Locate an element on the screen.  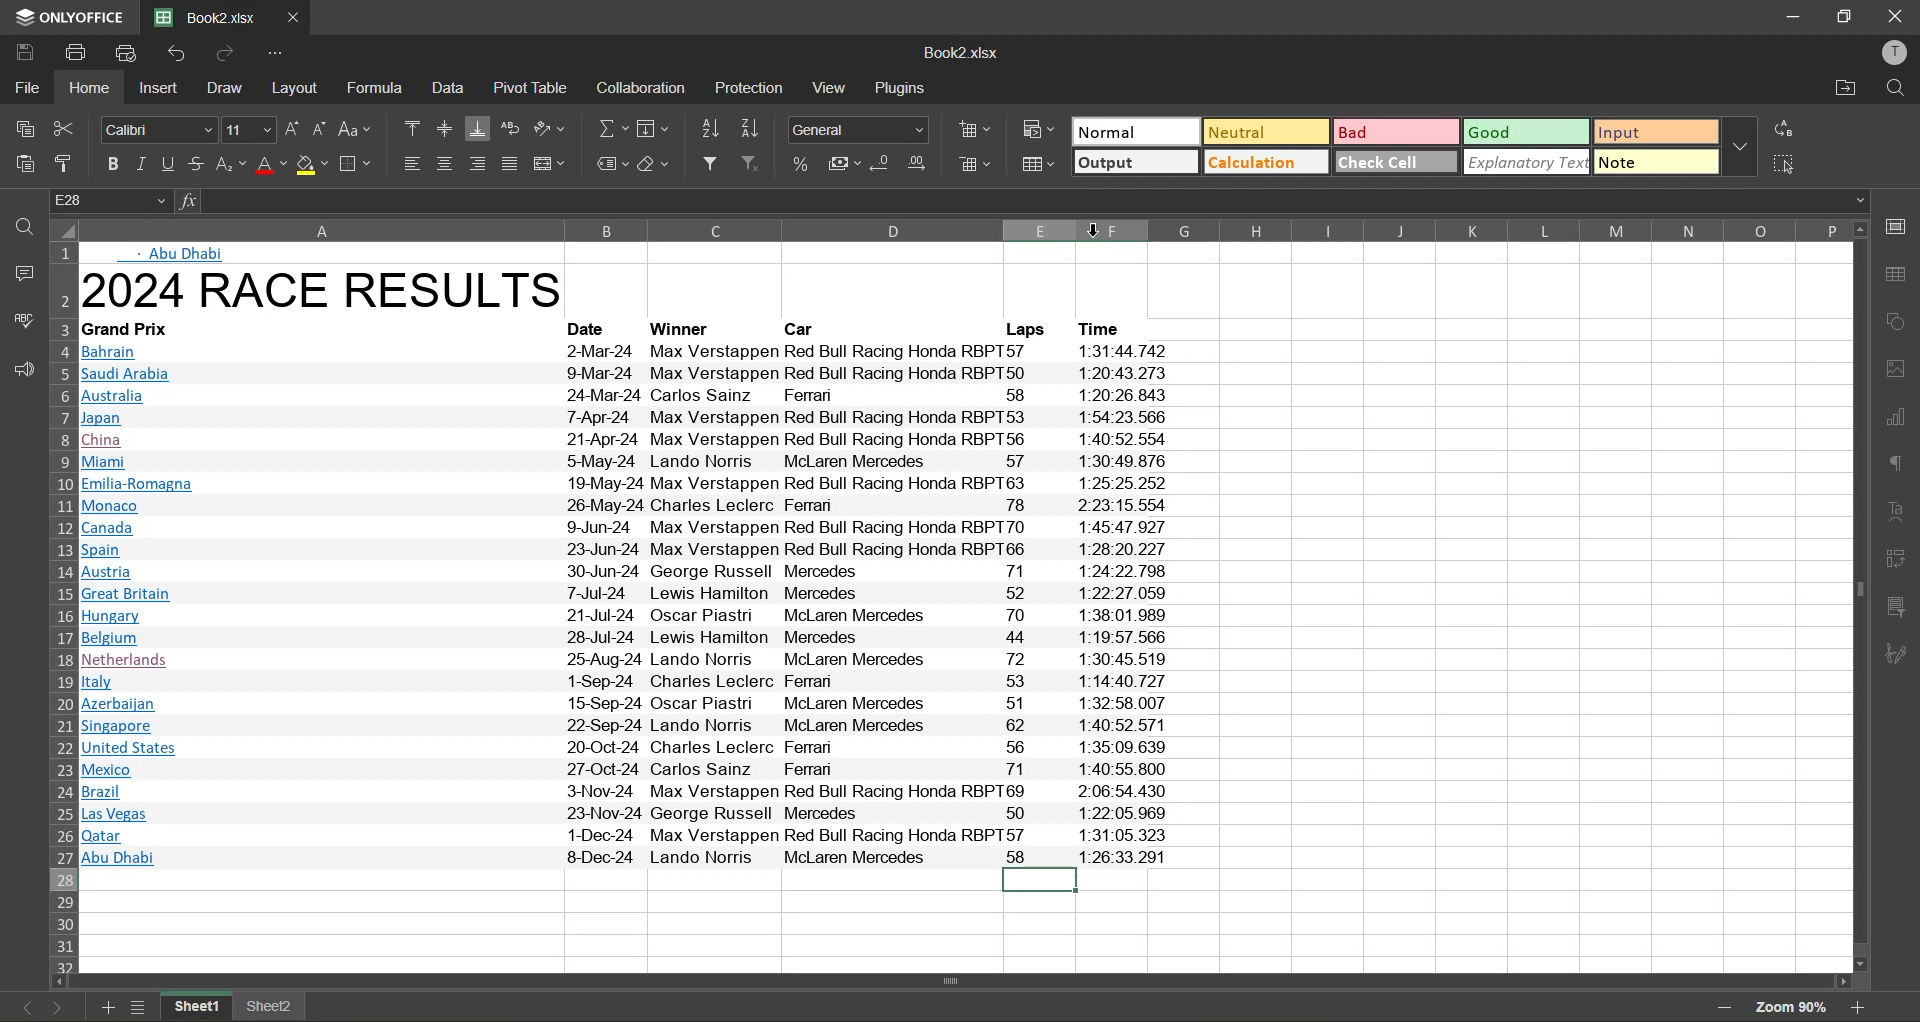
fill color is located at coordinates (311, 164).